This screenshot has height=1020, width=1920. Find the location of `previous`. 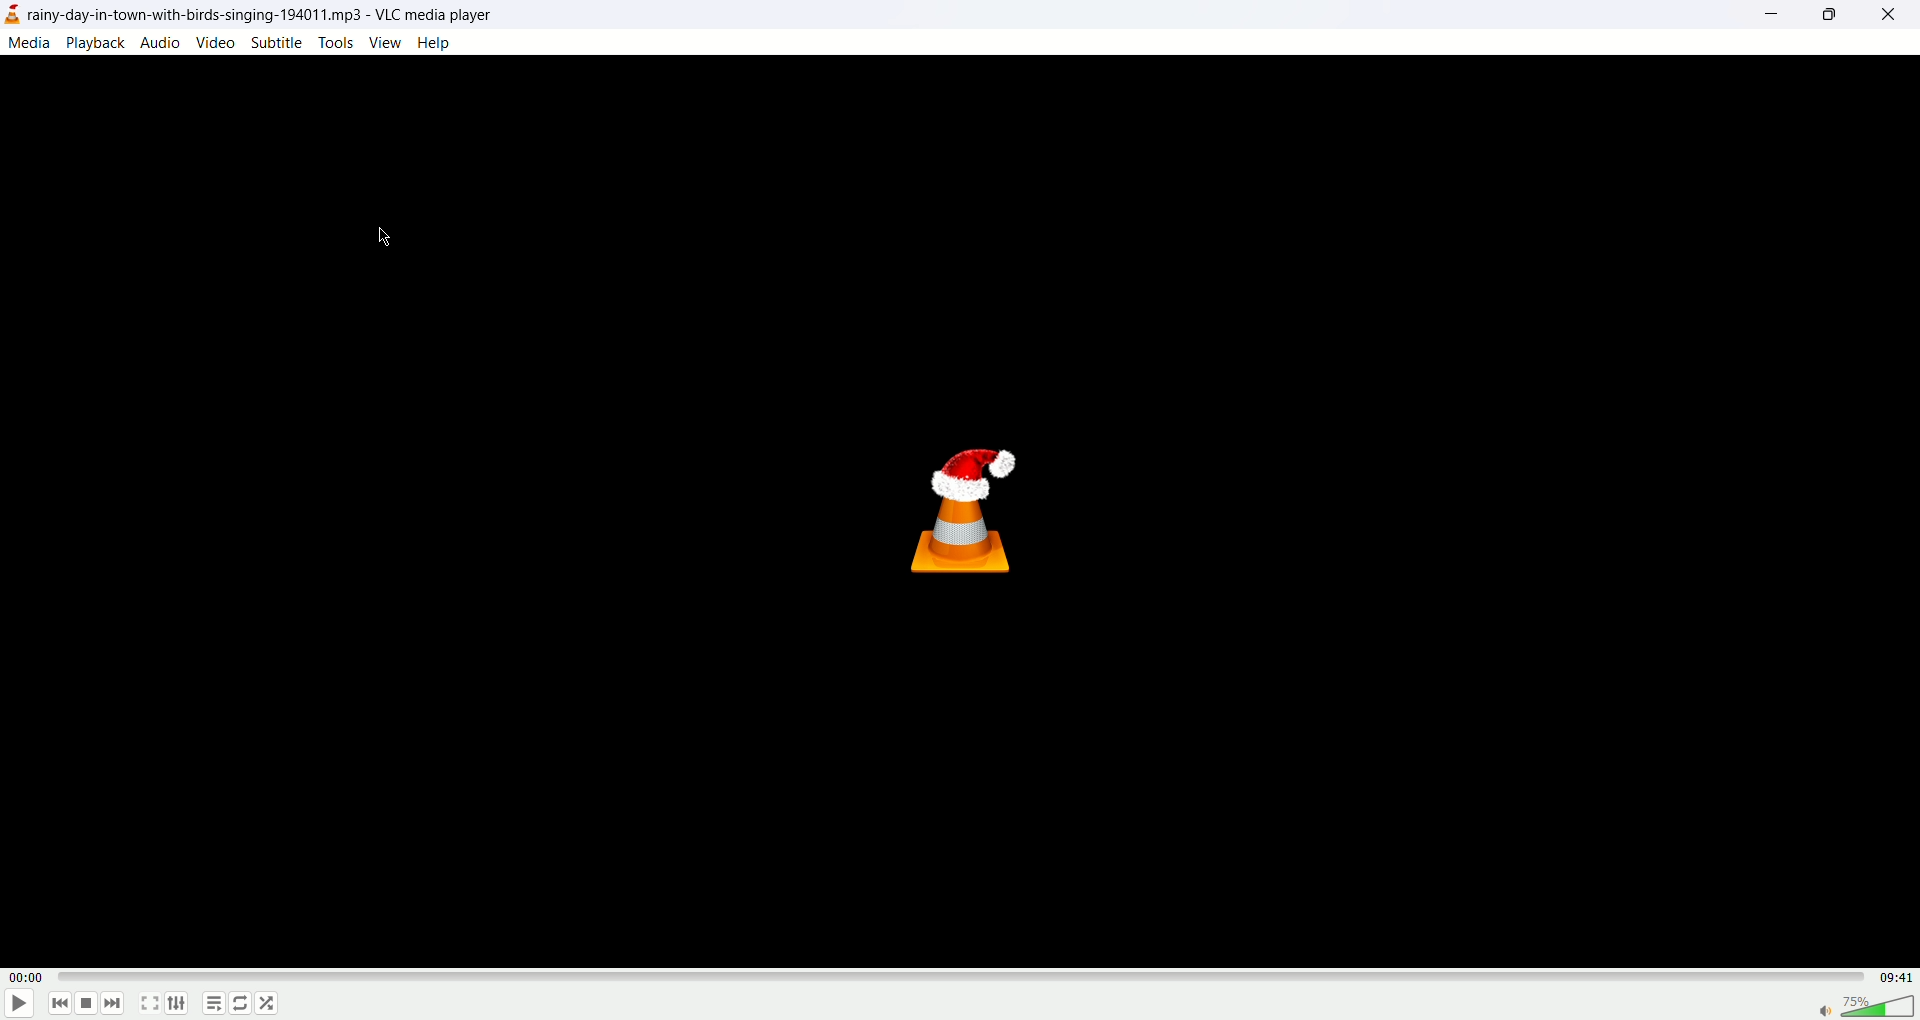

previous is located at coordinates (62, 1005).